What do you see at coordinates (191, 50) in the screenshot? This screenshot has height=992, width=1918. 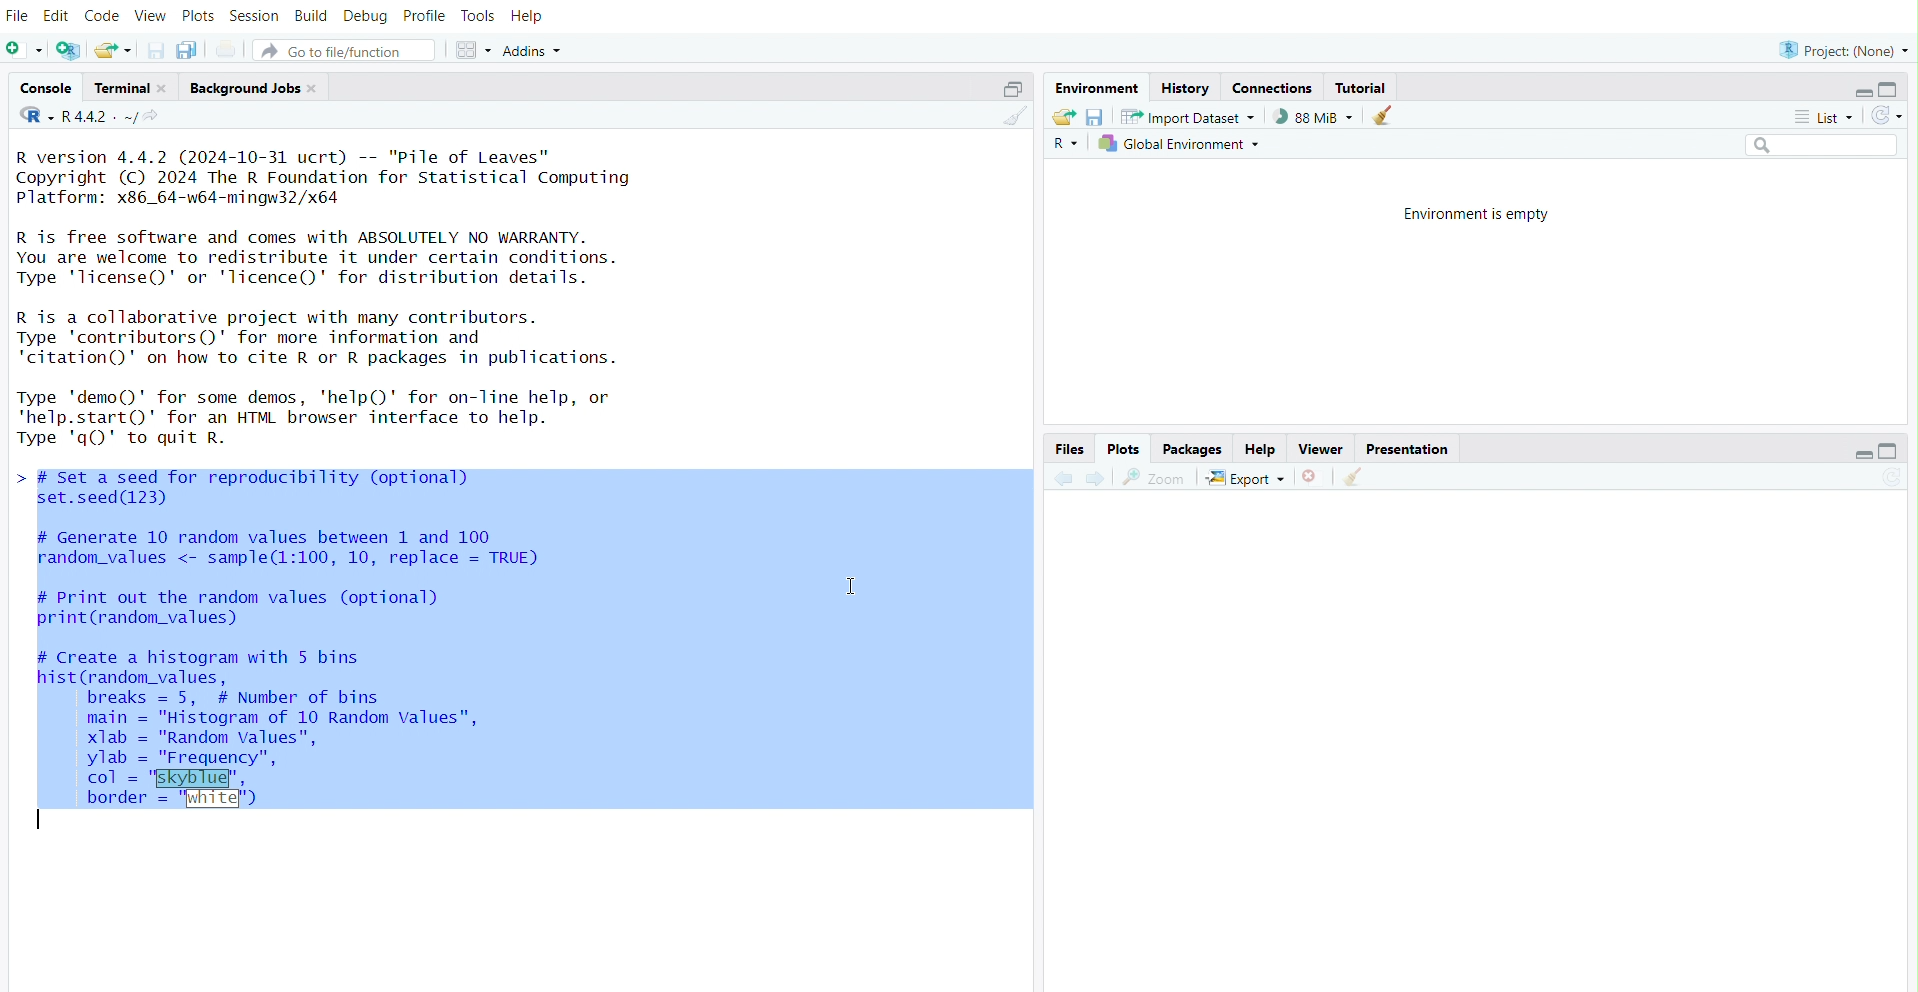 I see `save all open documents` at bounding box center [191, 50].